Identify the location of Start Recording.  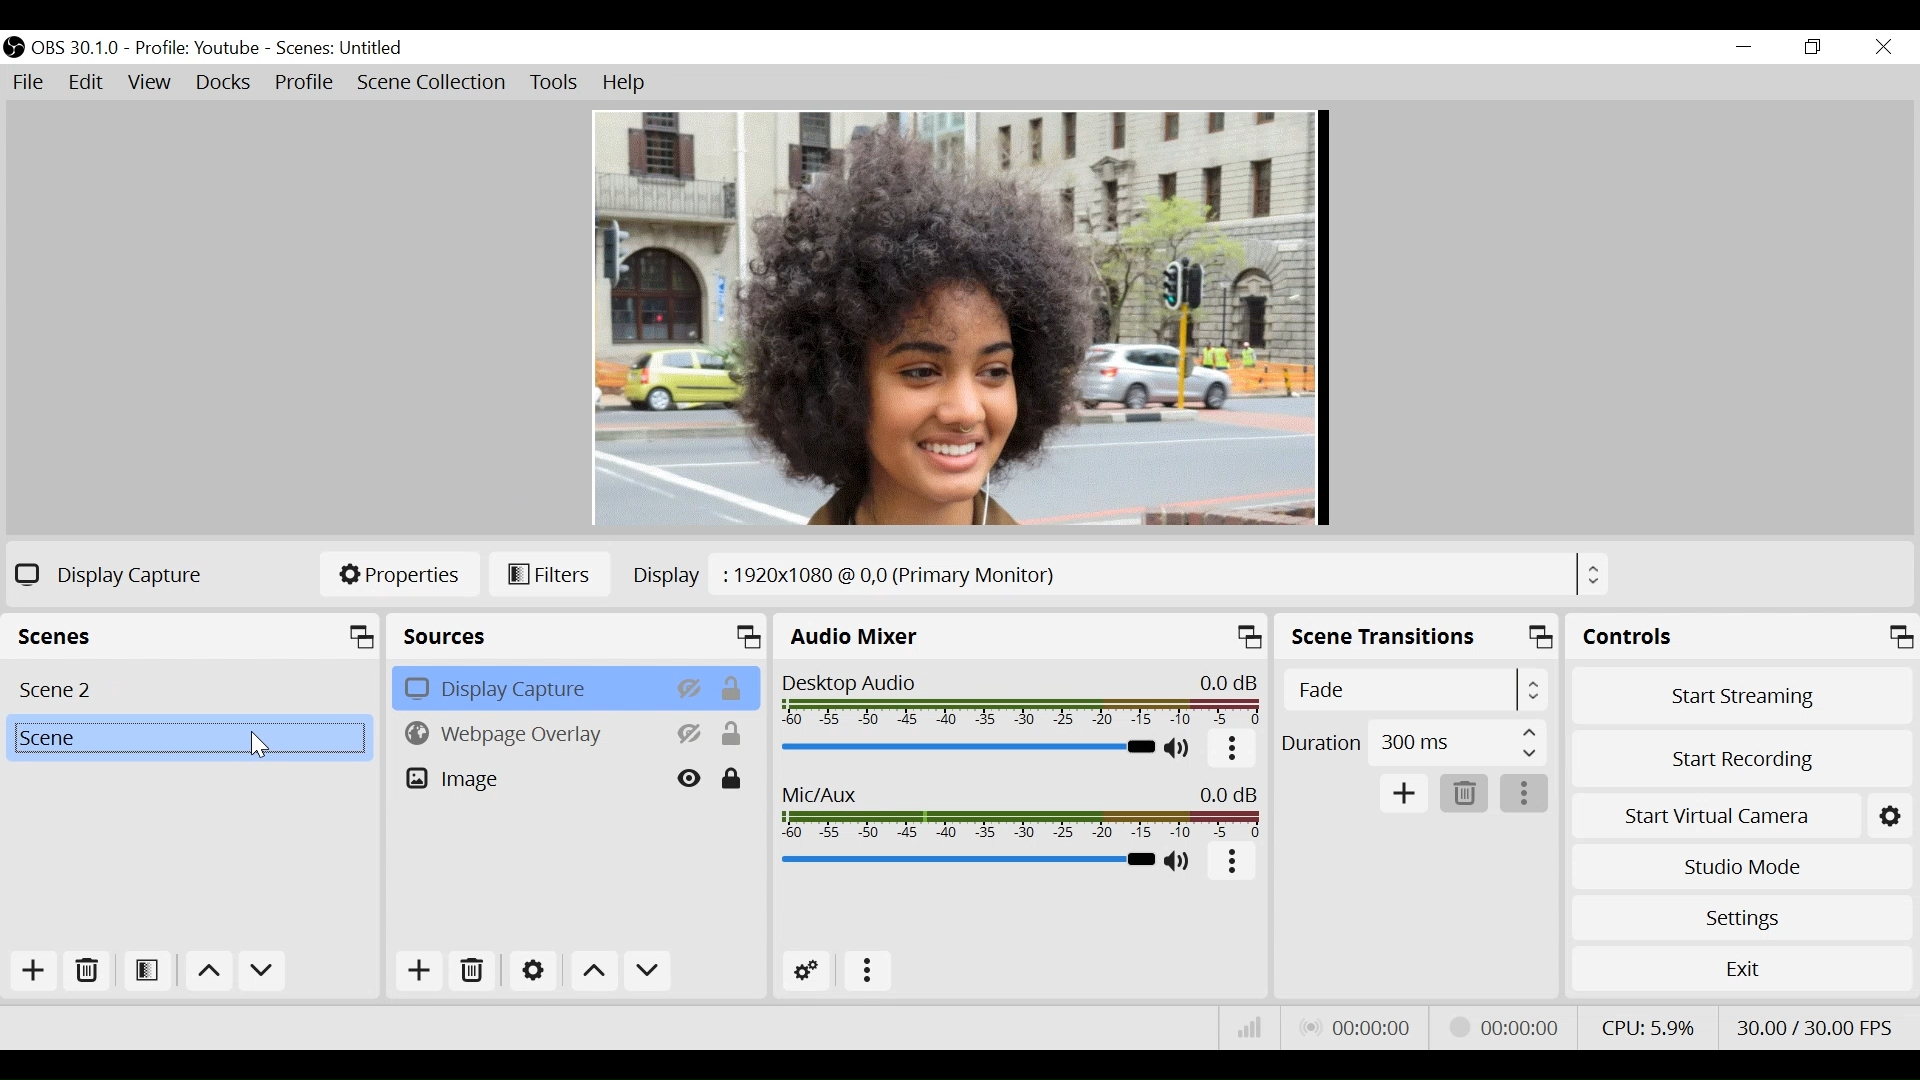
(1738, 762).